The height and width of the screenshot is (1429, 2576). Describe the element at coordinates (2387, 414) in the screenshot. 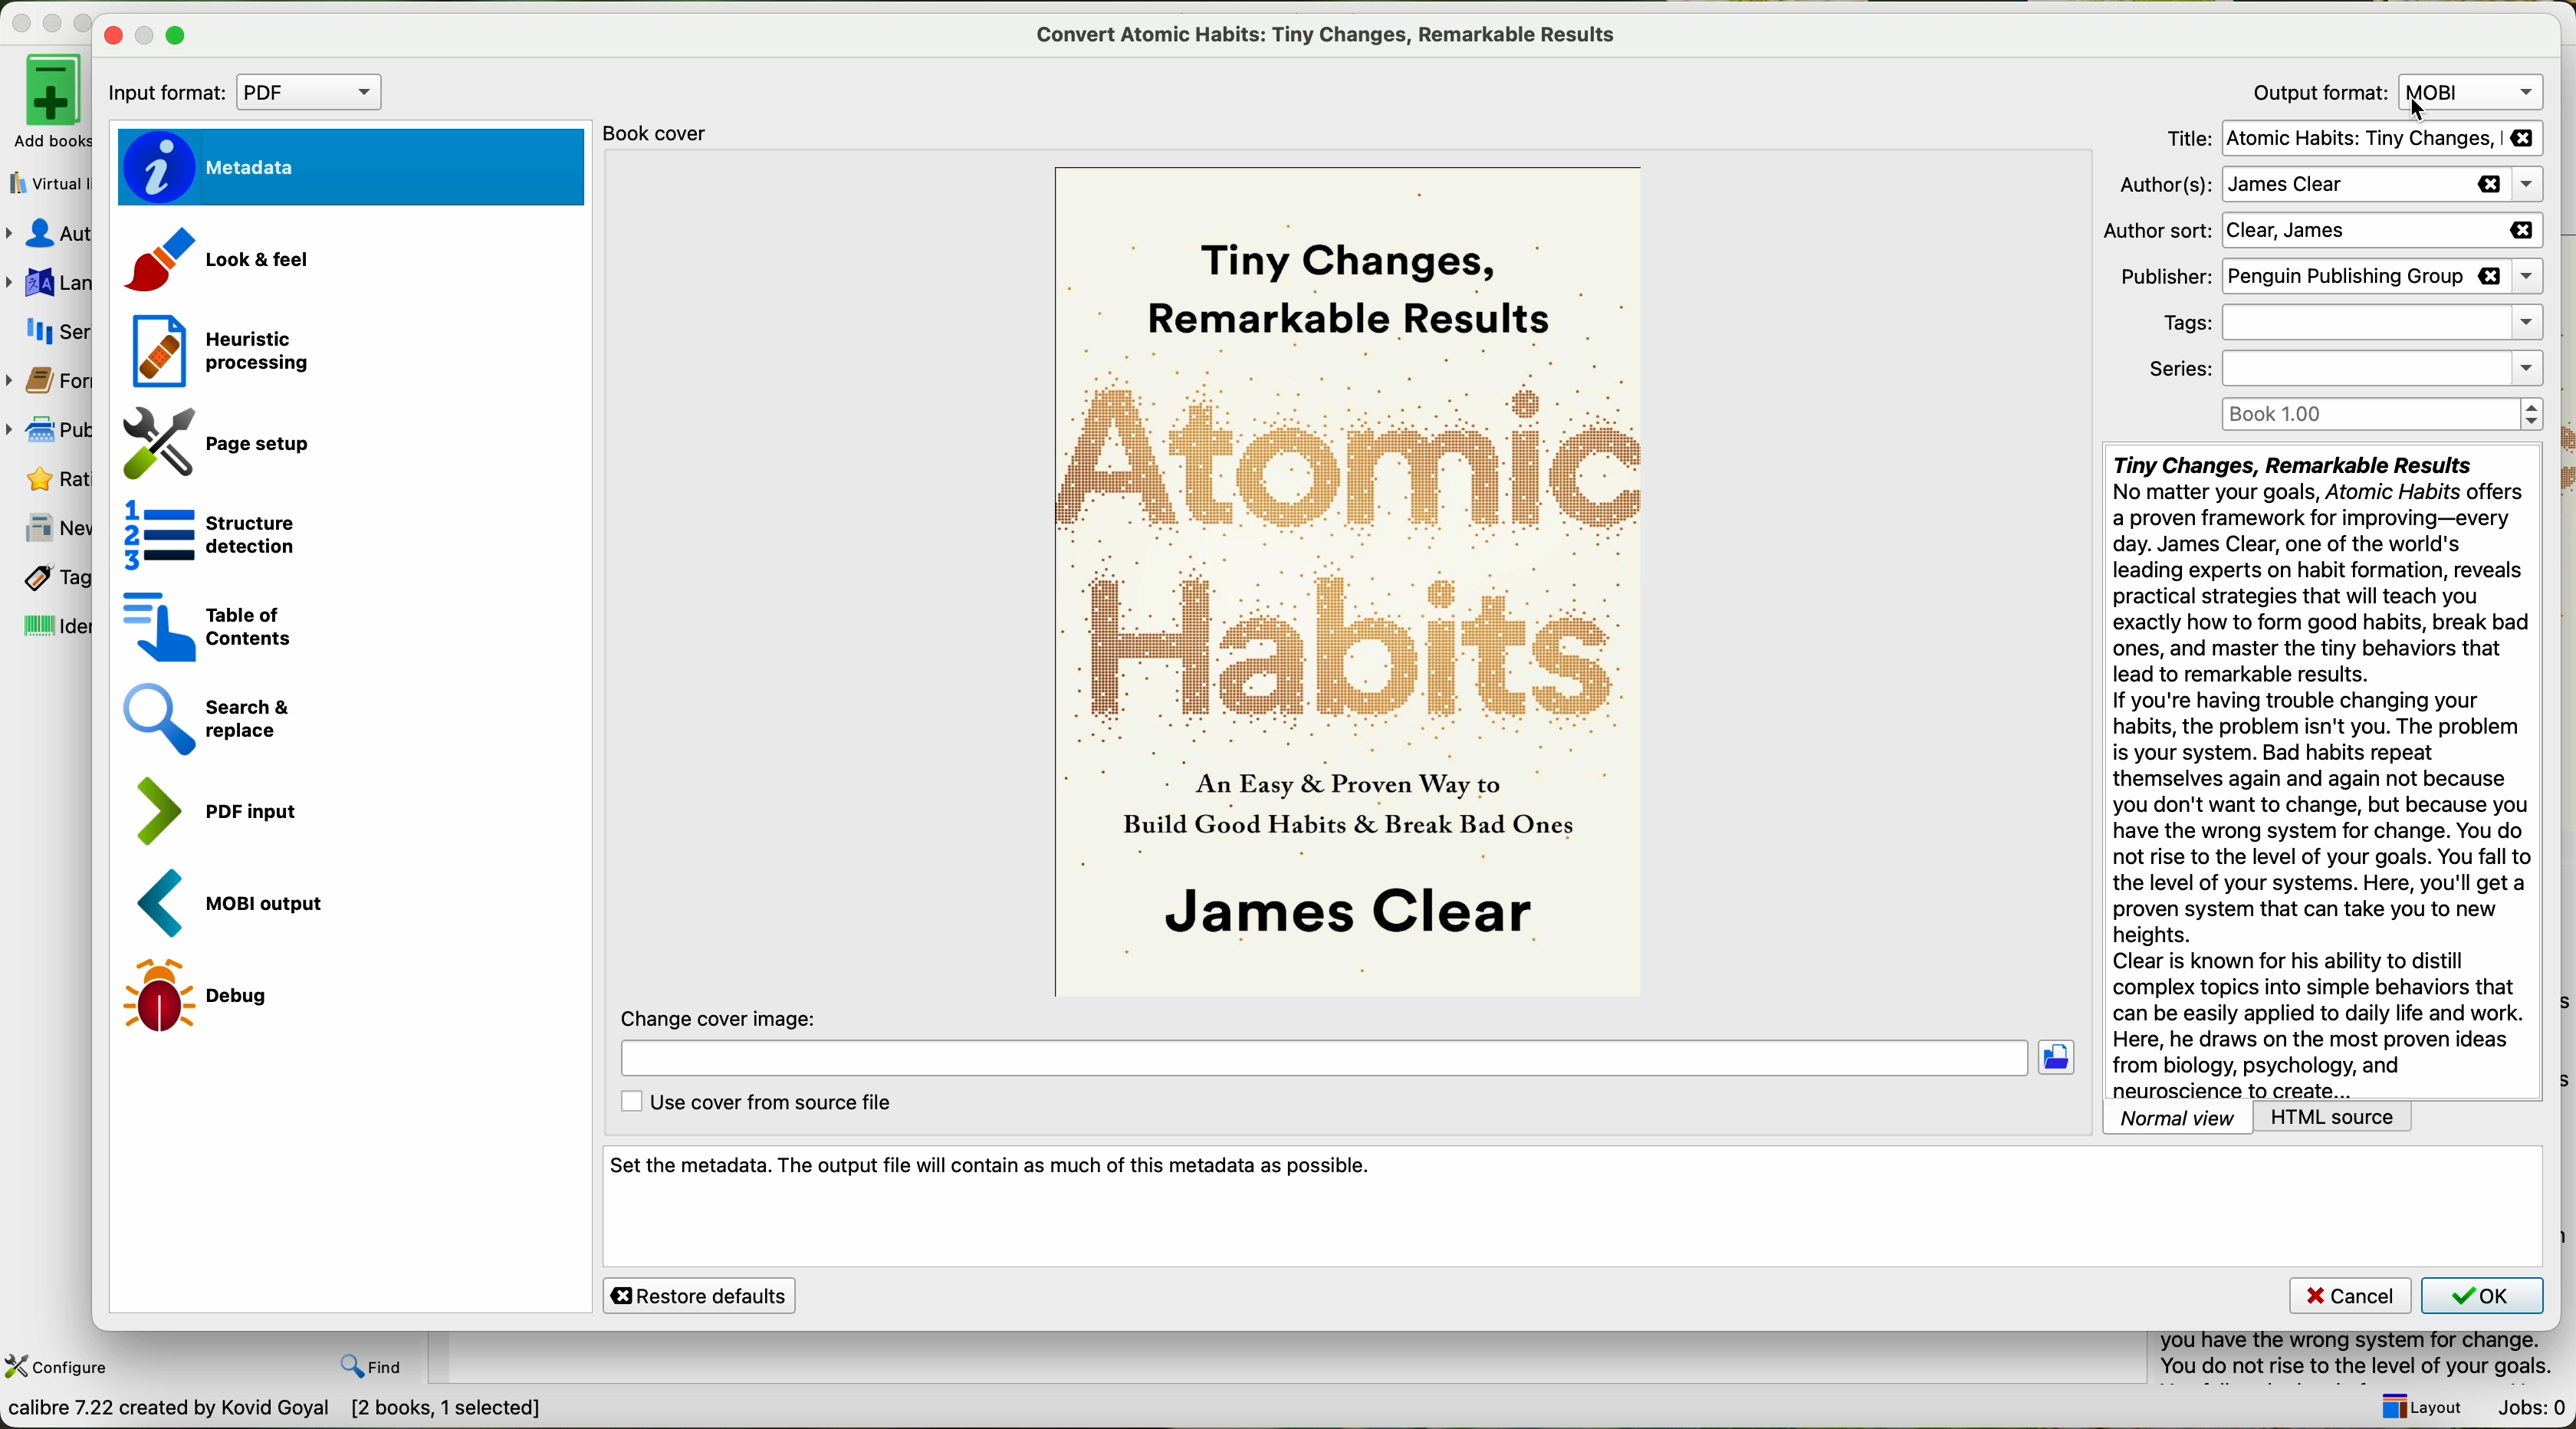

I see `book 1.00` at that location.